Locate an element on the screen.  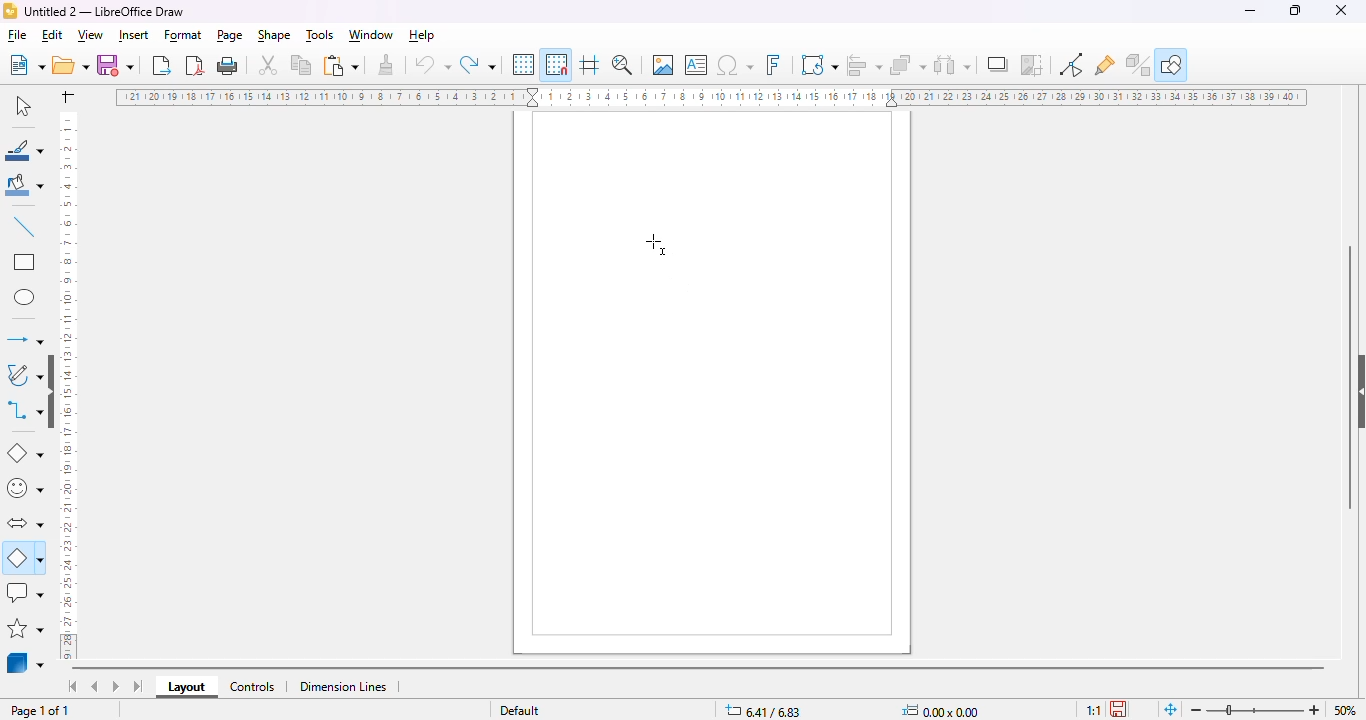
scroll to last sheet is located at coordinates (138, 686).